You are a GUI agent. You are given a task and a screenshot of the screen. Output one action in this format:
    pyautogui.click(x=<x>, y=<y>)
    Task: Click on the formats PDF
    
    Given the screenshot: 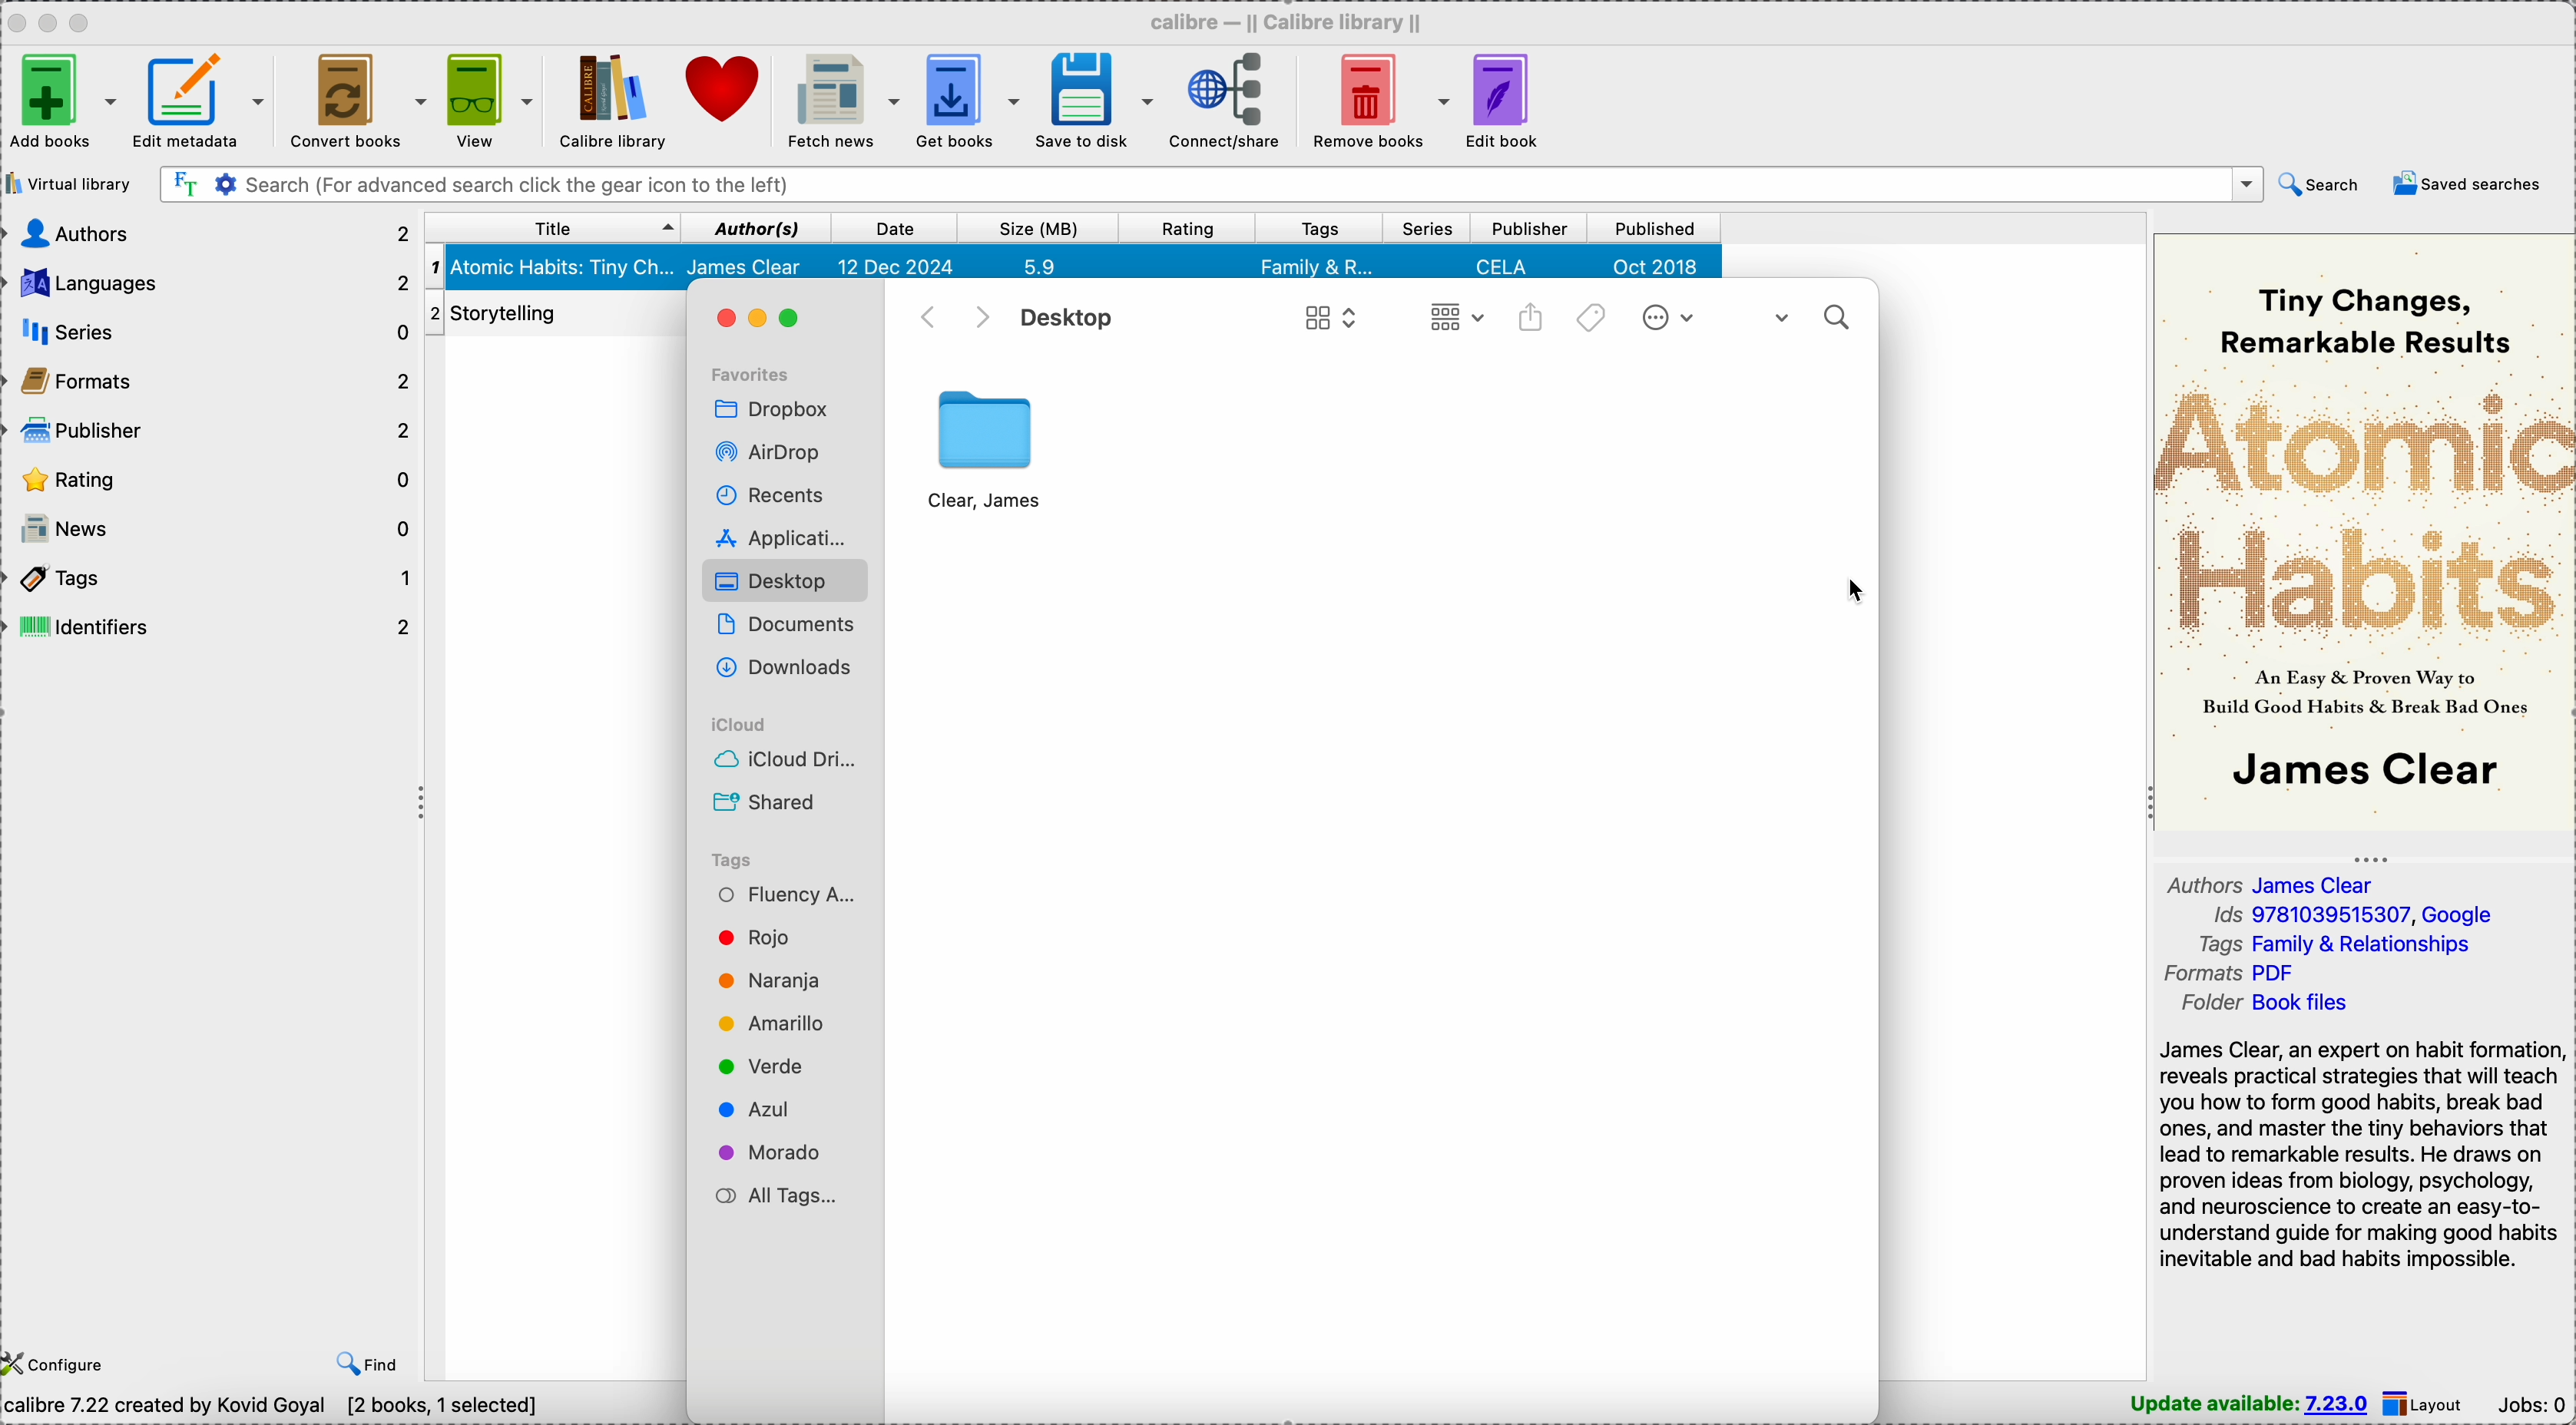 What is the action you would take?
    pyautogui.click(x=2229, y=972)
    